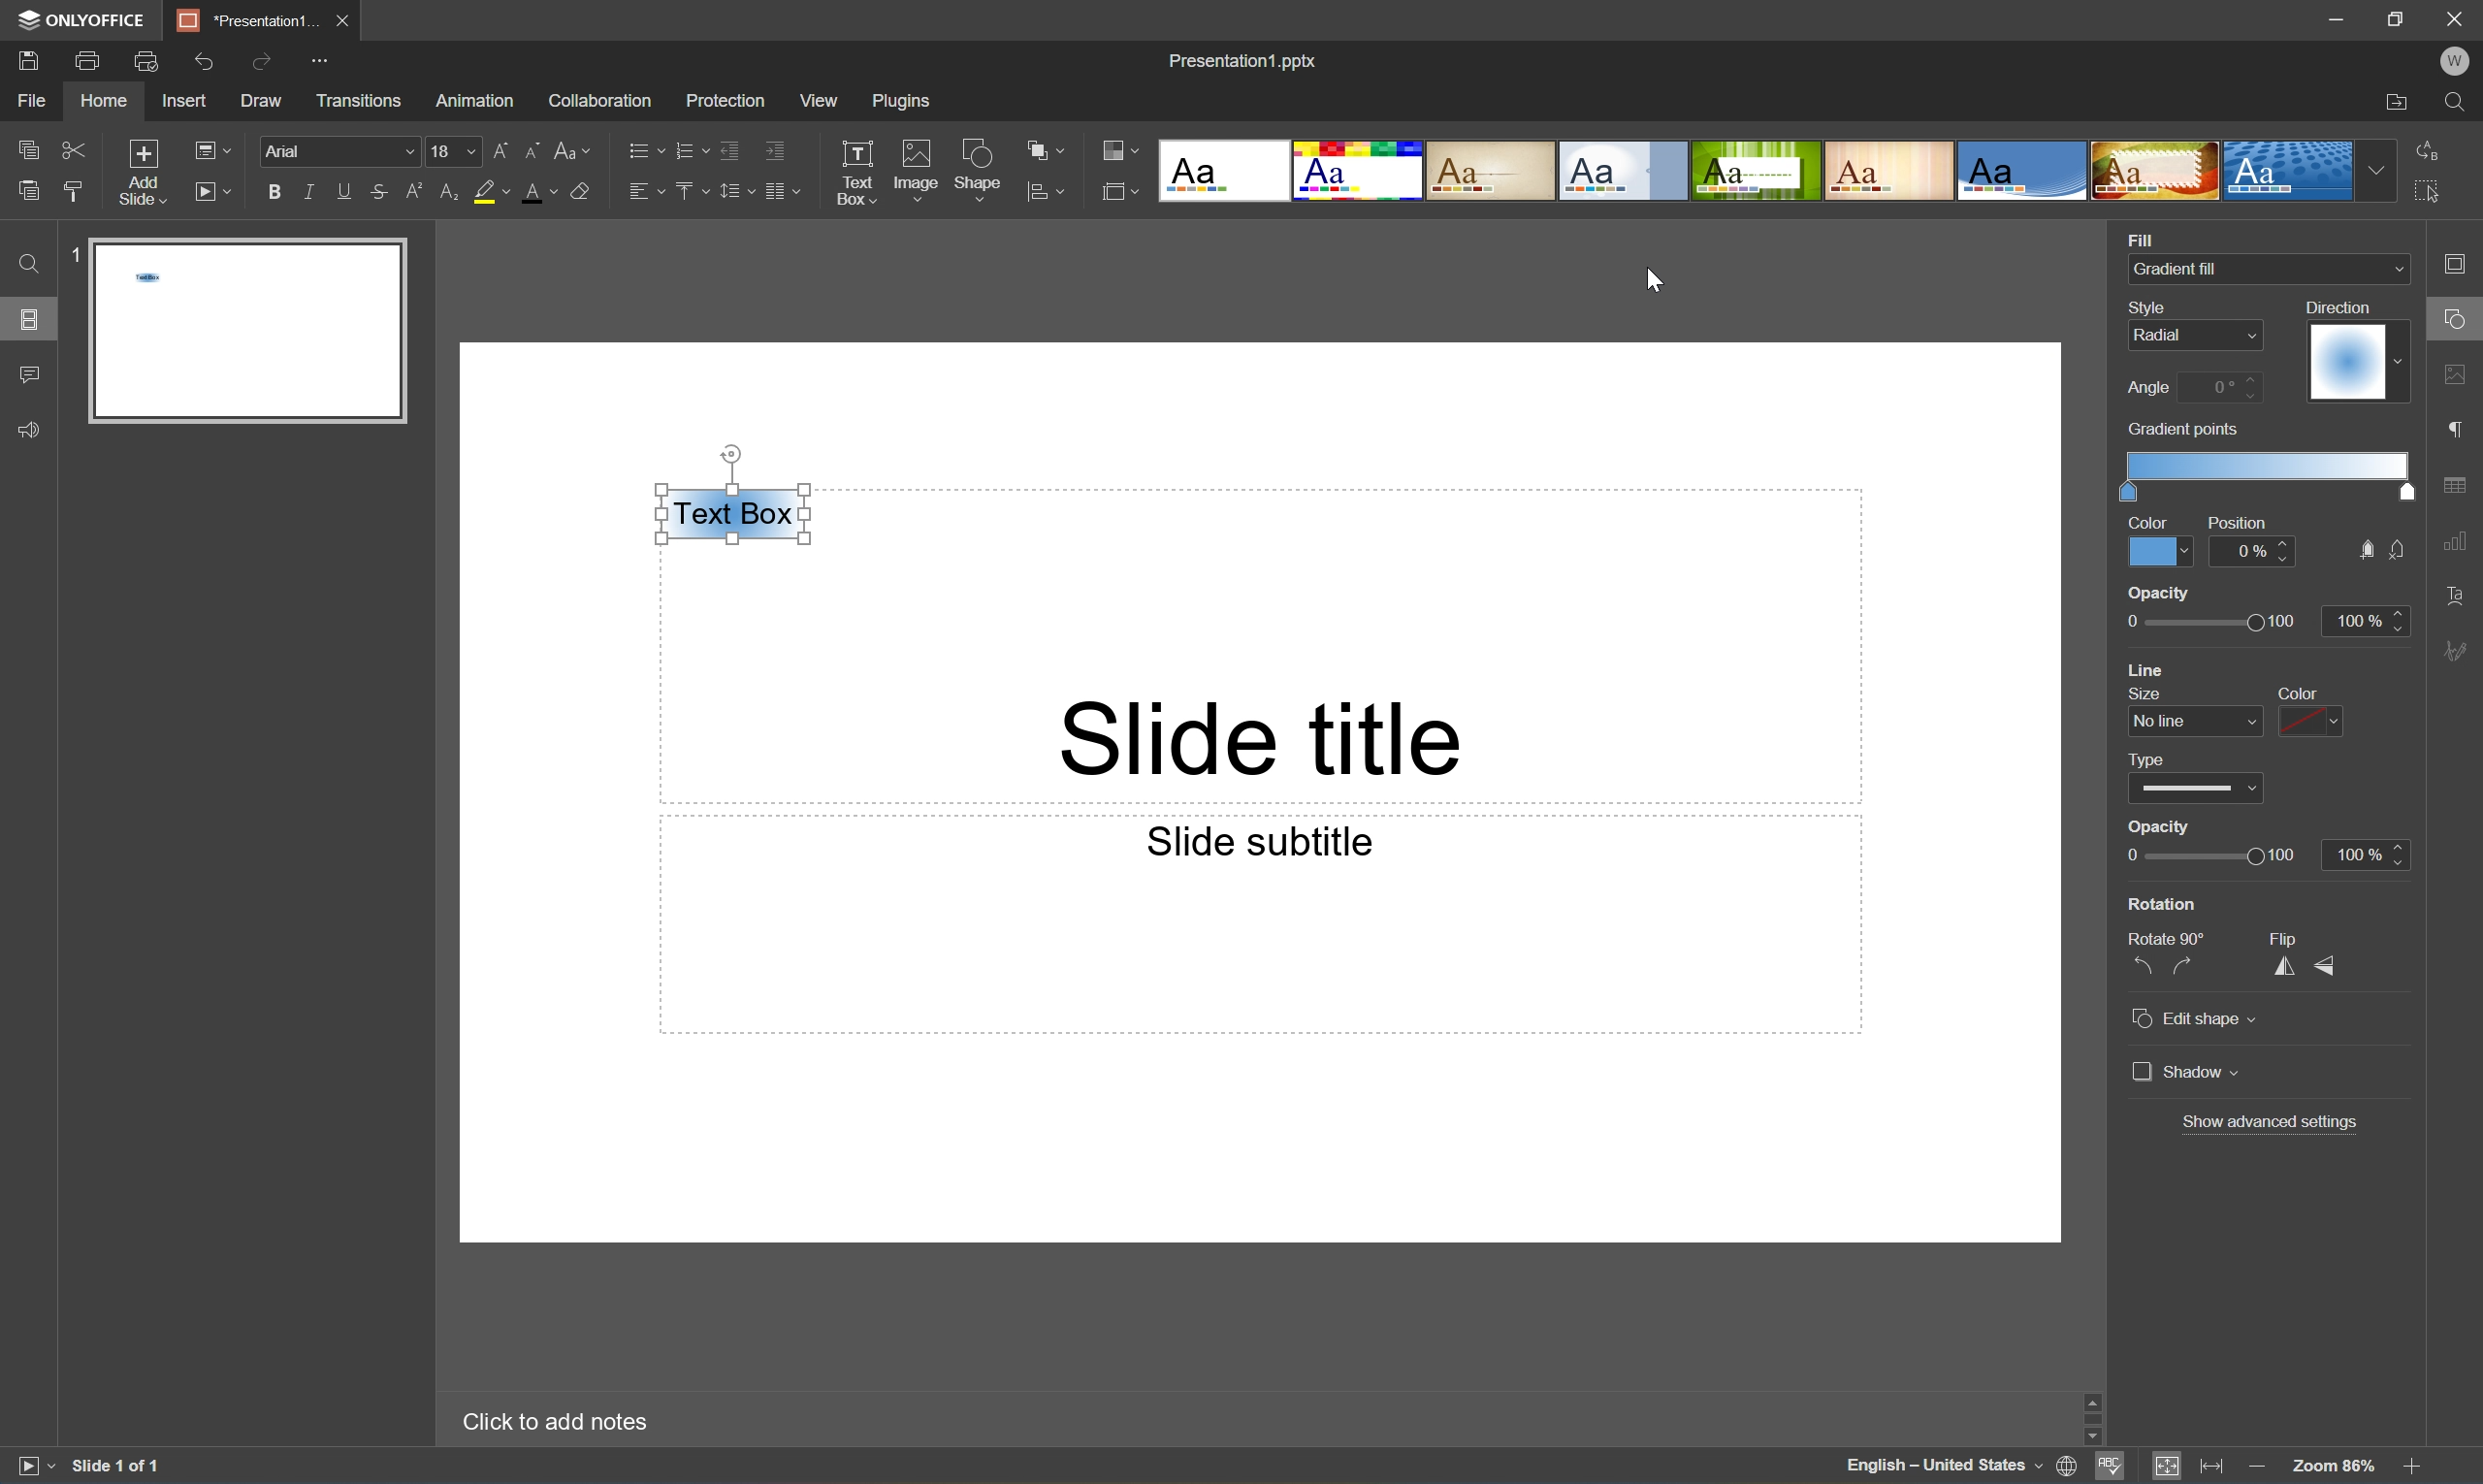  What do you see at coordinates (2463, 265) in the screenshot?
I see `Slide settings` at bounding box center [2463, 265].